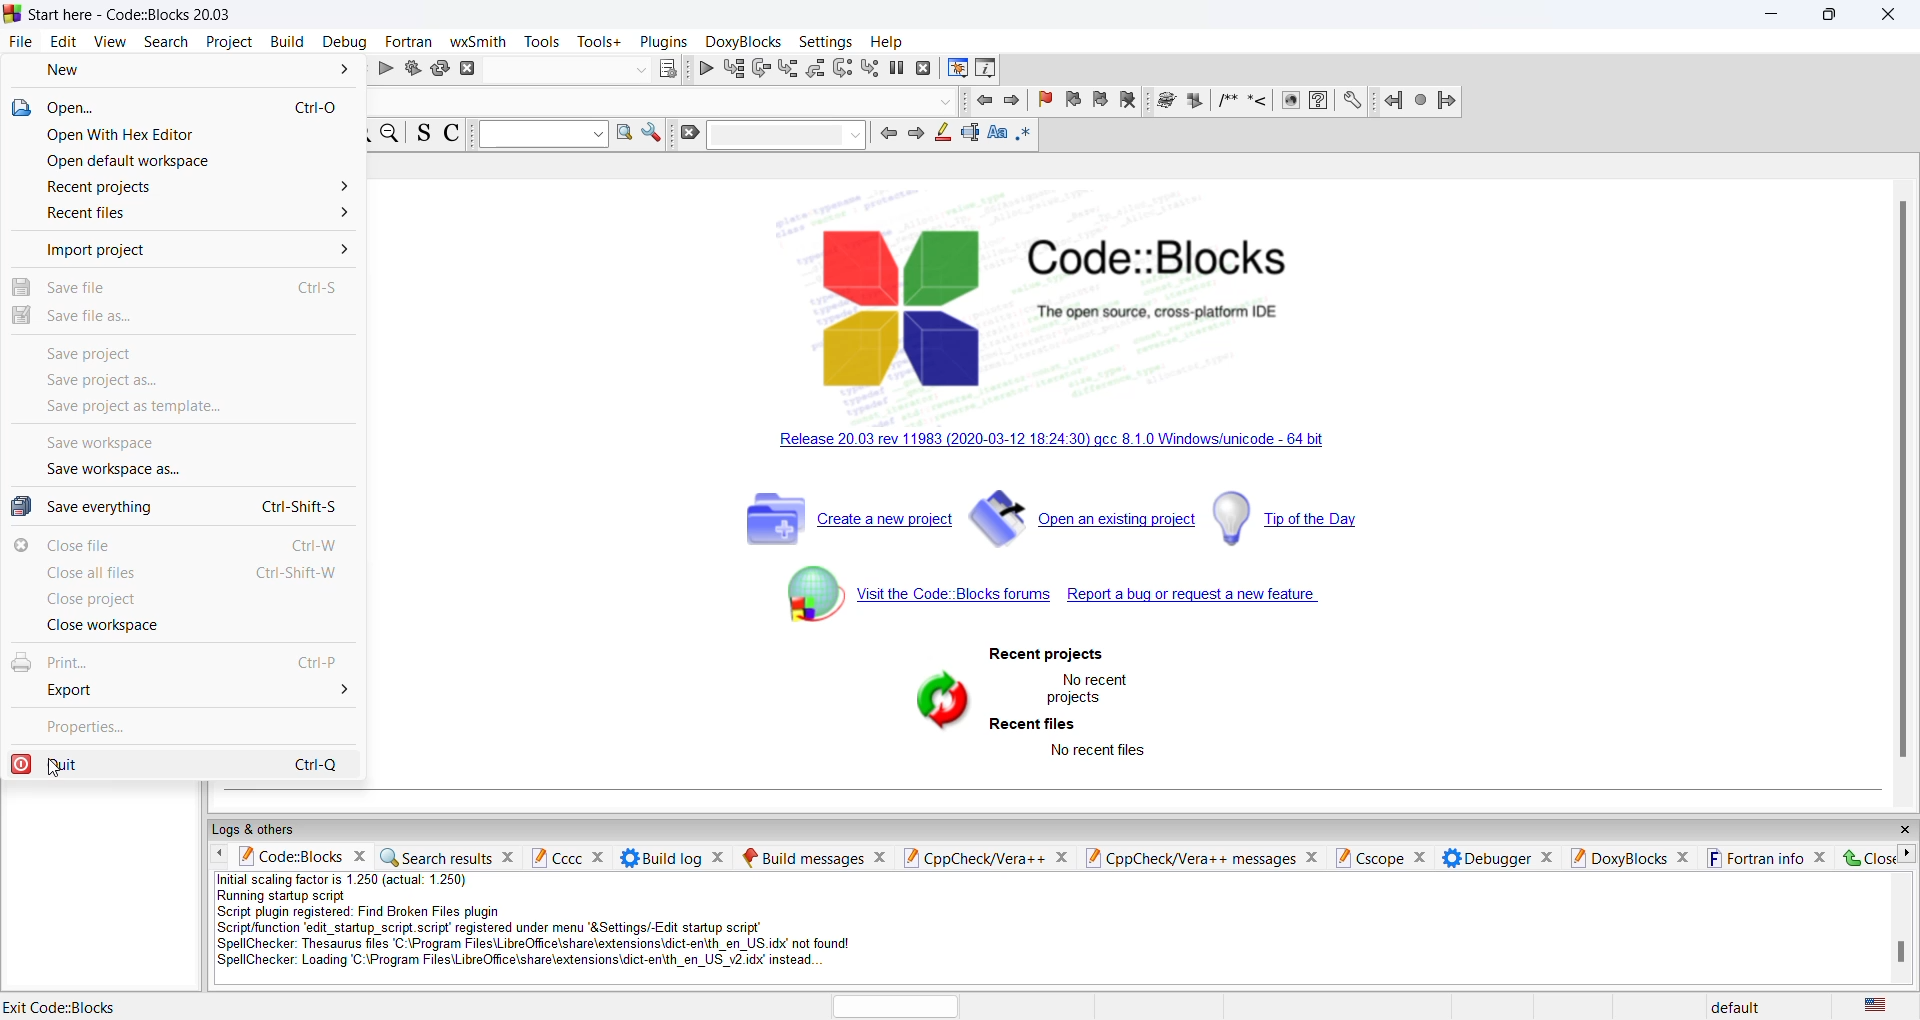 The width and height of the screenshot is (1920, 1020). I want to click on bookmark, so click(1043, 99).